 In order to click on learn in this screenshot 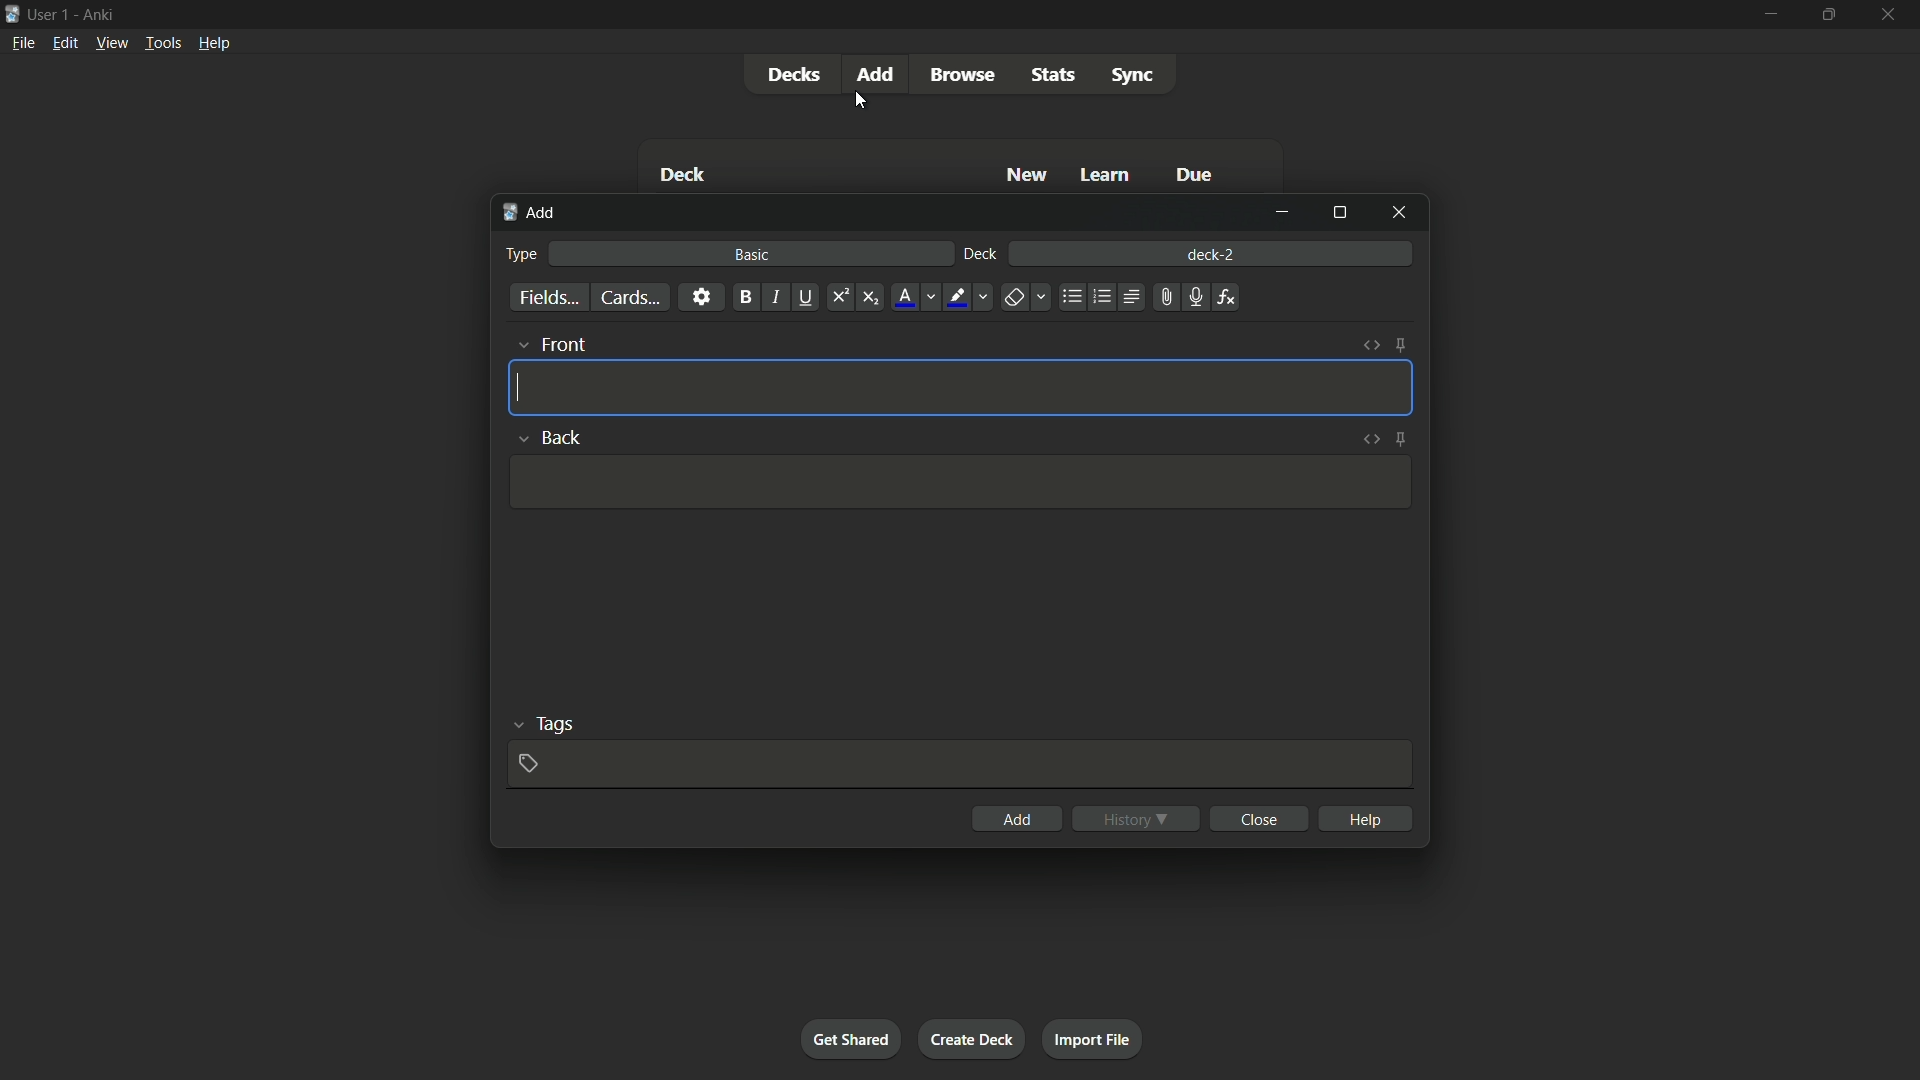, I will do `click(1108, 175)`.